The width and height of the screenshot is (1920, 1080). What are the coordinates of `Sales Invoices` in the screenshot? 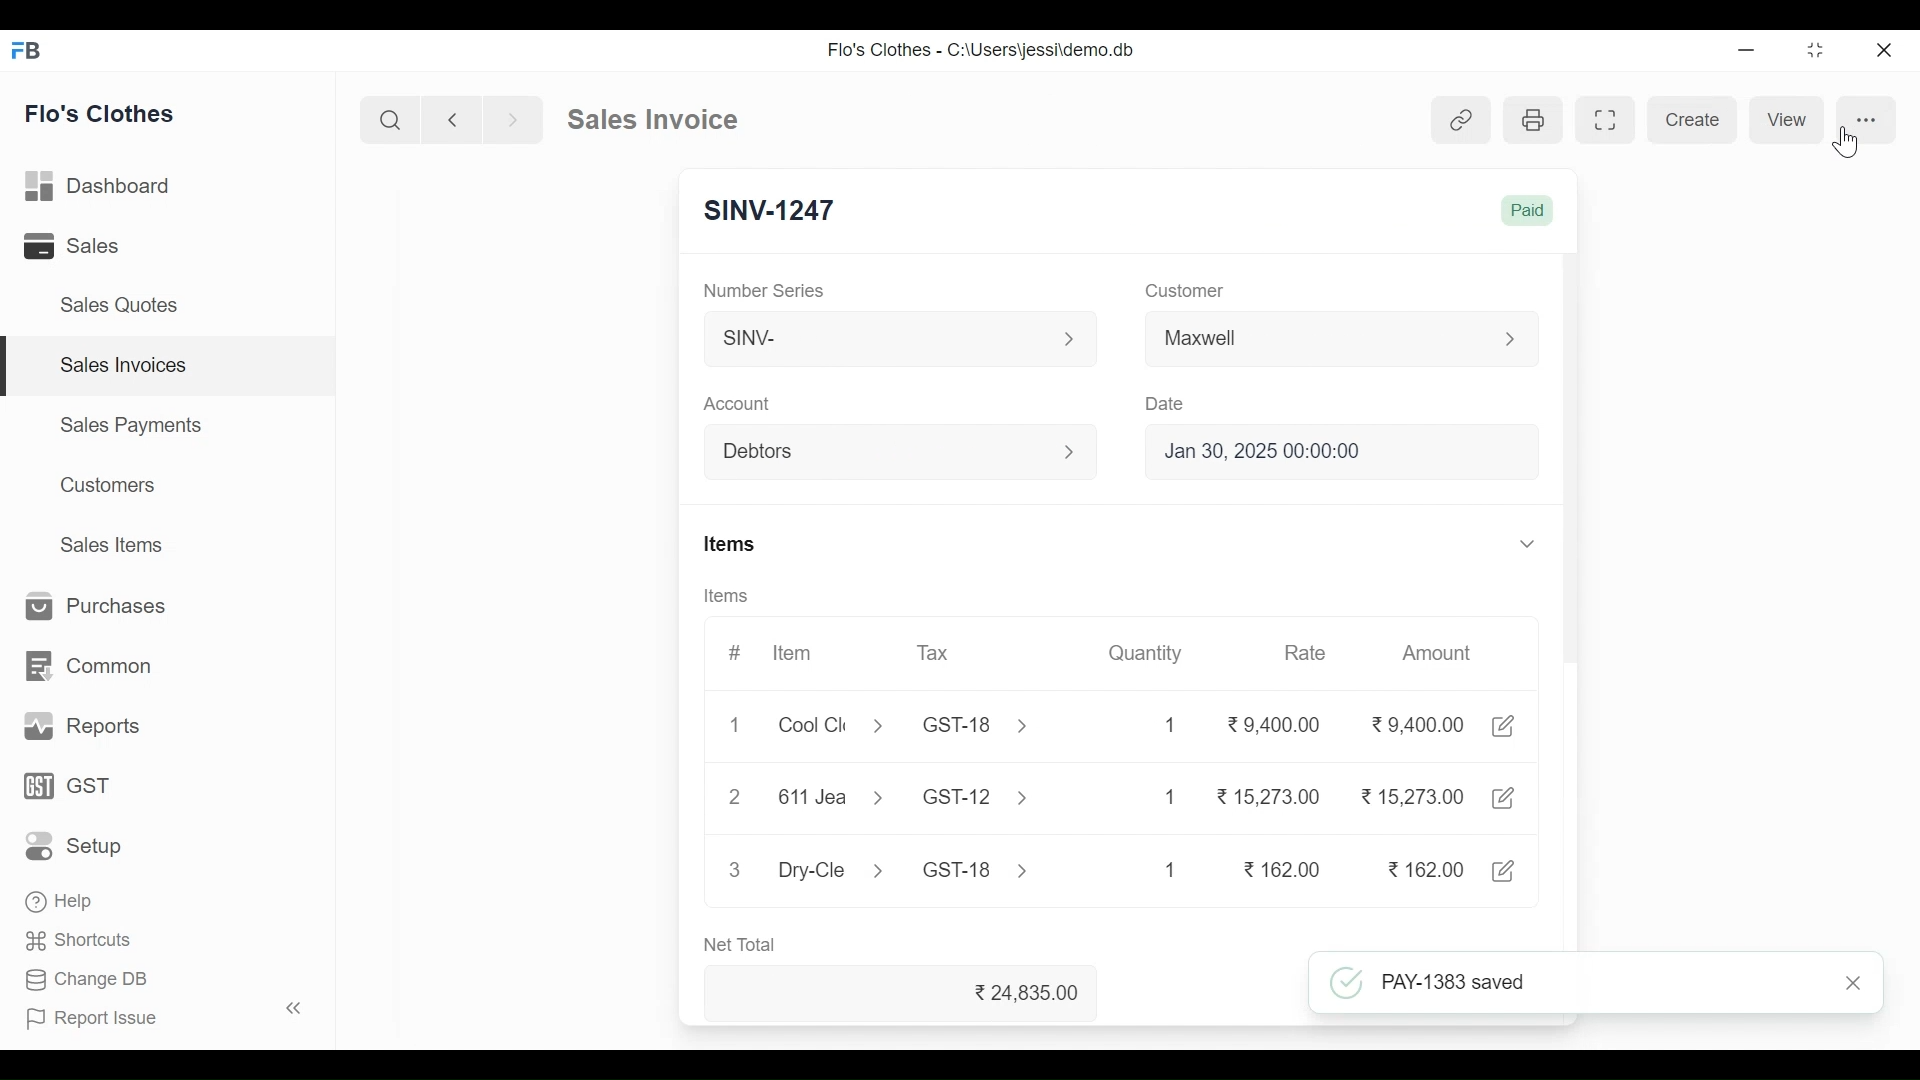 It's located at (170, 366).